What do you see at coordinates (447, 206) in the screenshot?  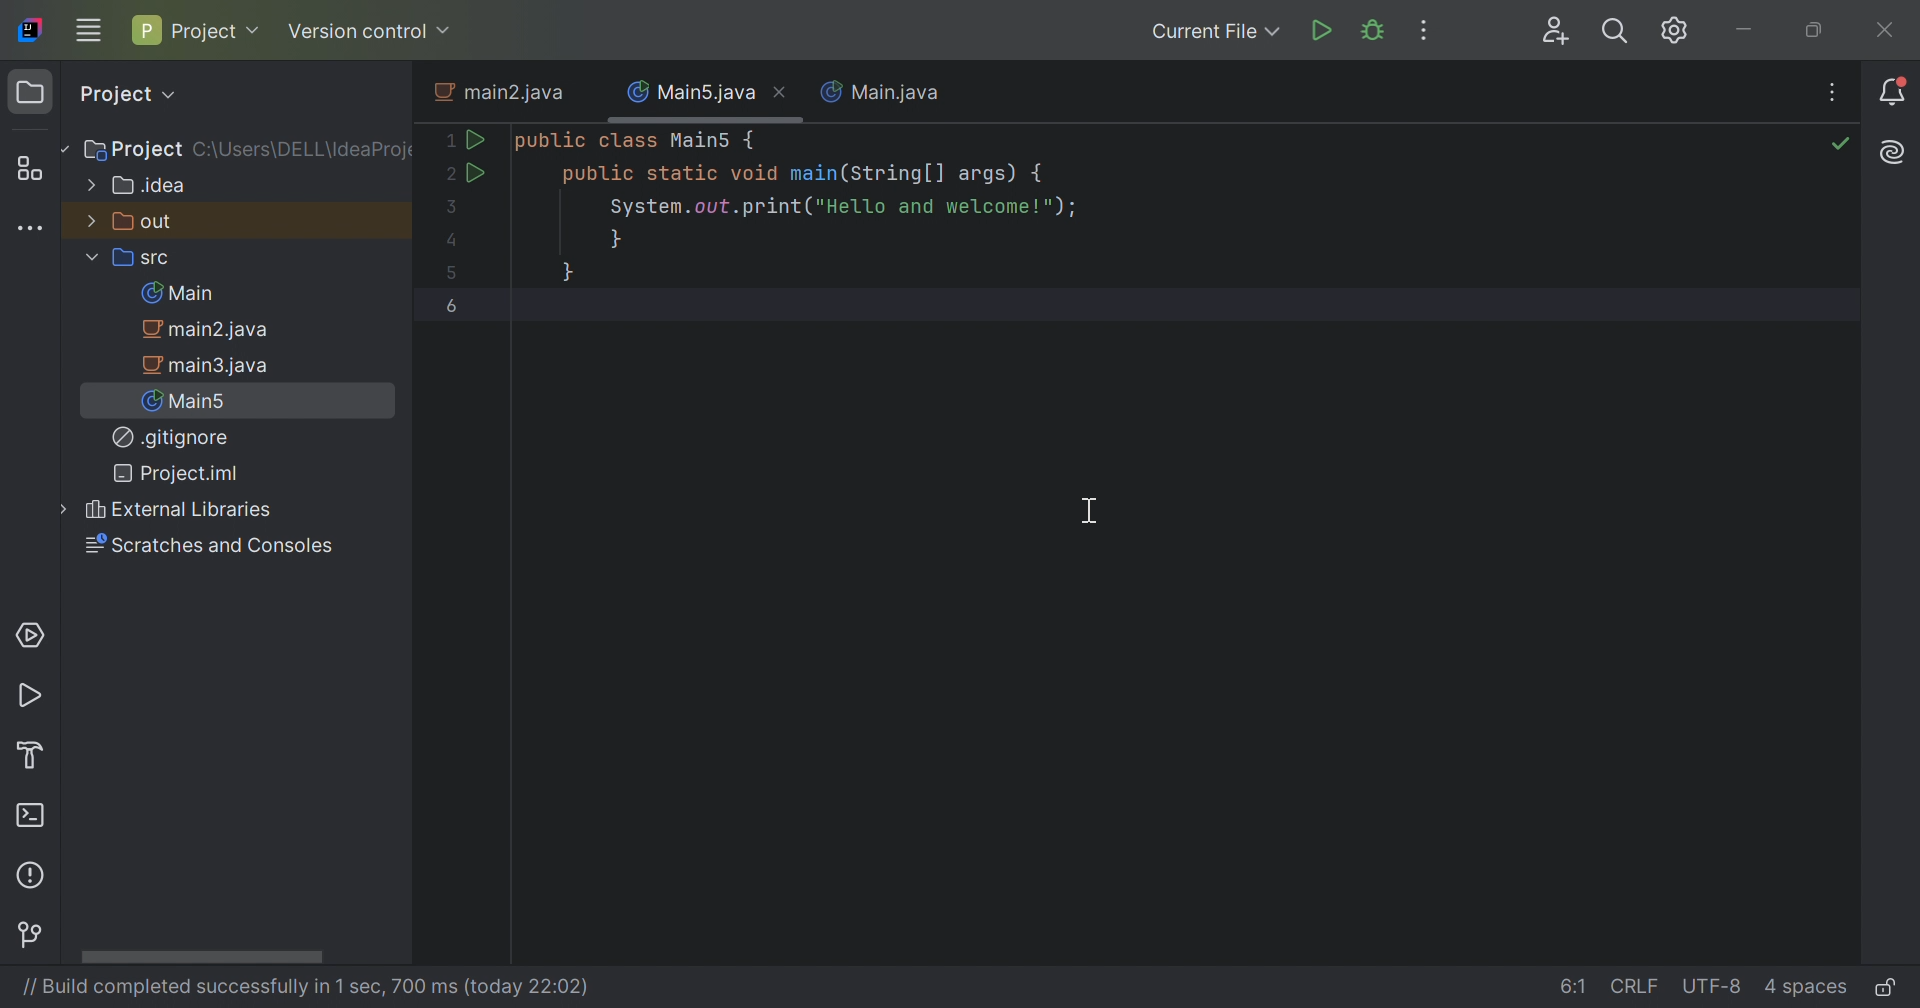 I see `3` at bounding box center [447, 206].